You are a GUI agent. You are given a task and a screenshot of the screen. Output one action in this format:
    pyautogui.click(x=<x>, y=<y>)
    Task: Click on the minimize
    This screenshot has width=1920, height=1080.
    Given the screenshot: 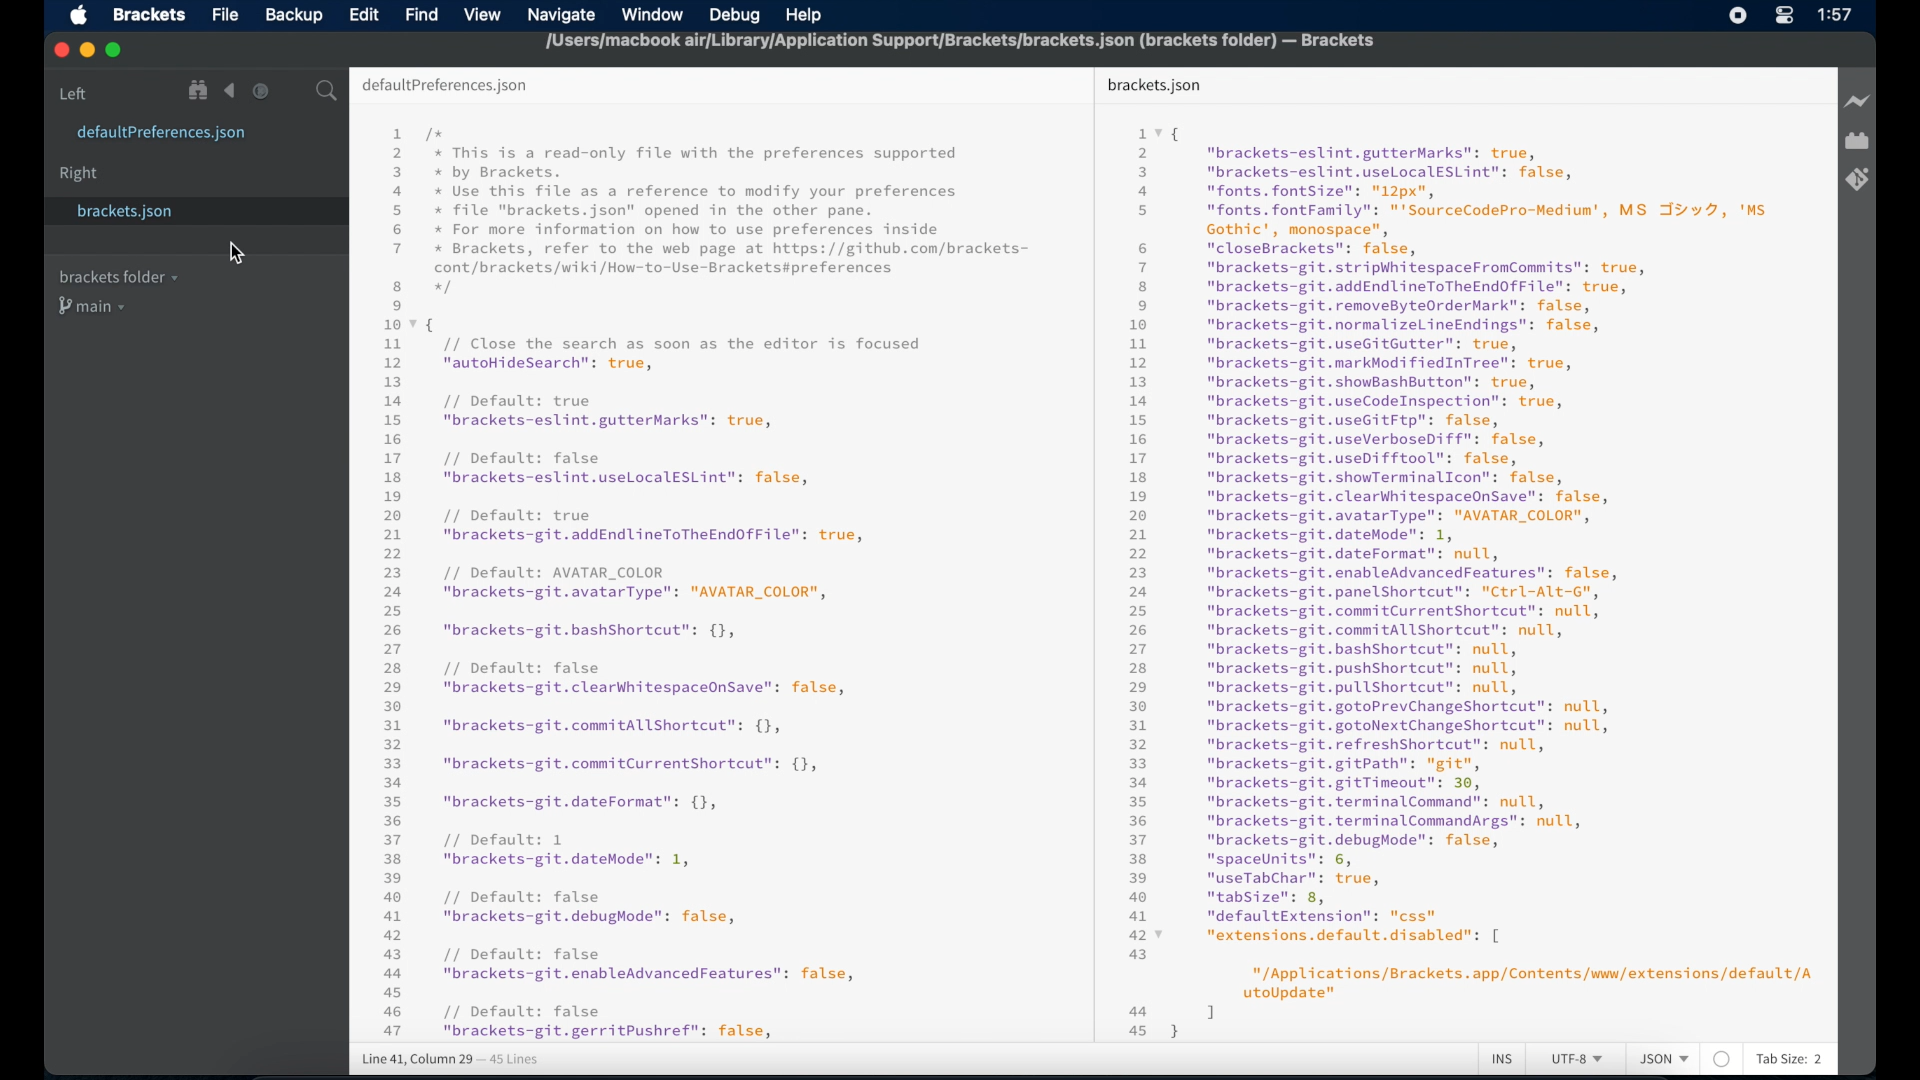 What is the action you would take?
    pyautogui.click(x=87, y=51)
    